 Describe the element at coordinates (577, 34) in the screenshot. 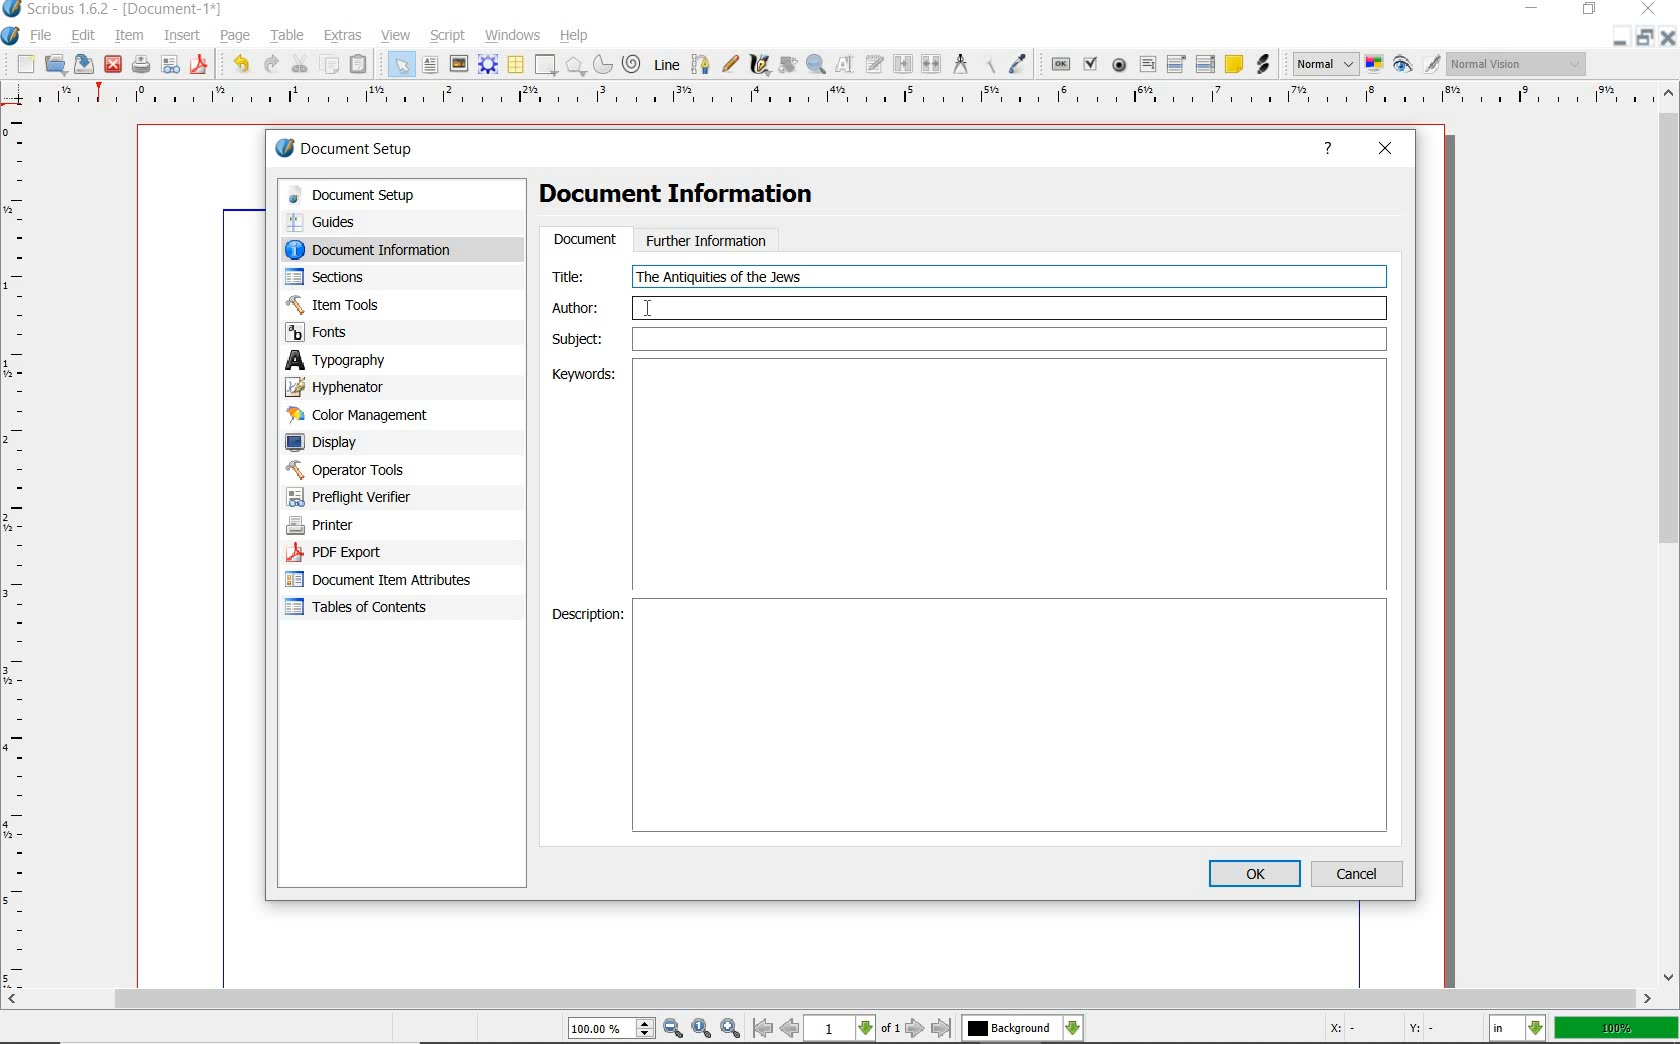

I see `help` at that location.